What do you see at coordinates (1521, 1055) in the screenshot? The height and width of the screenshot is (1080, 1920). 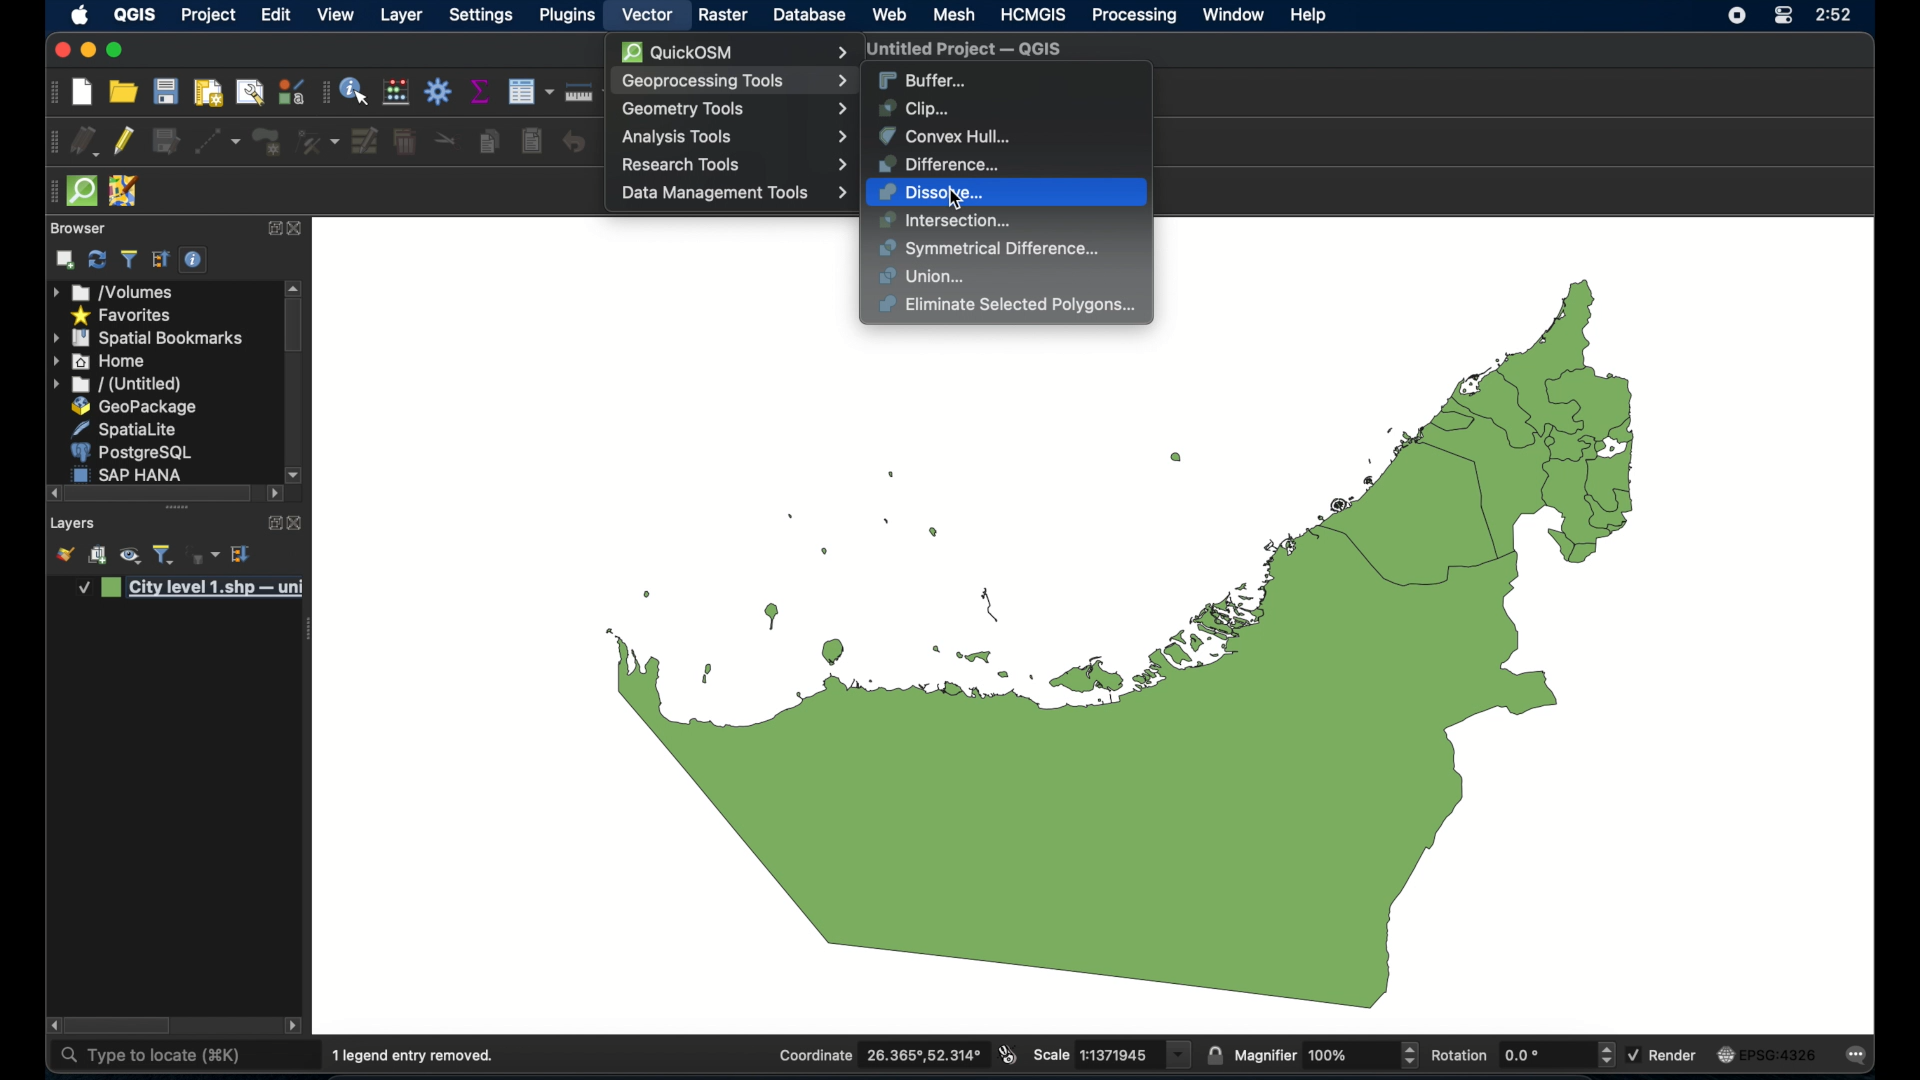 I see `rotation` at bounding box center [1521, 1055].